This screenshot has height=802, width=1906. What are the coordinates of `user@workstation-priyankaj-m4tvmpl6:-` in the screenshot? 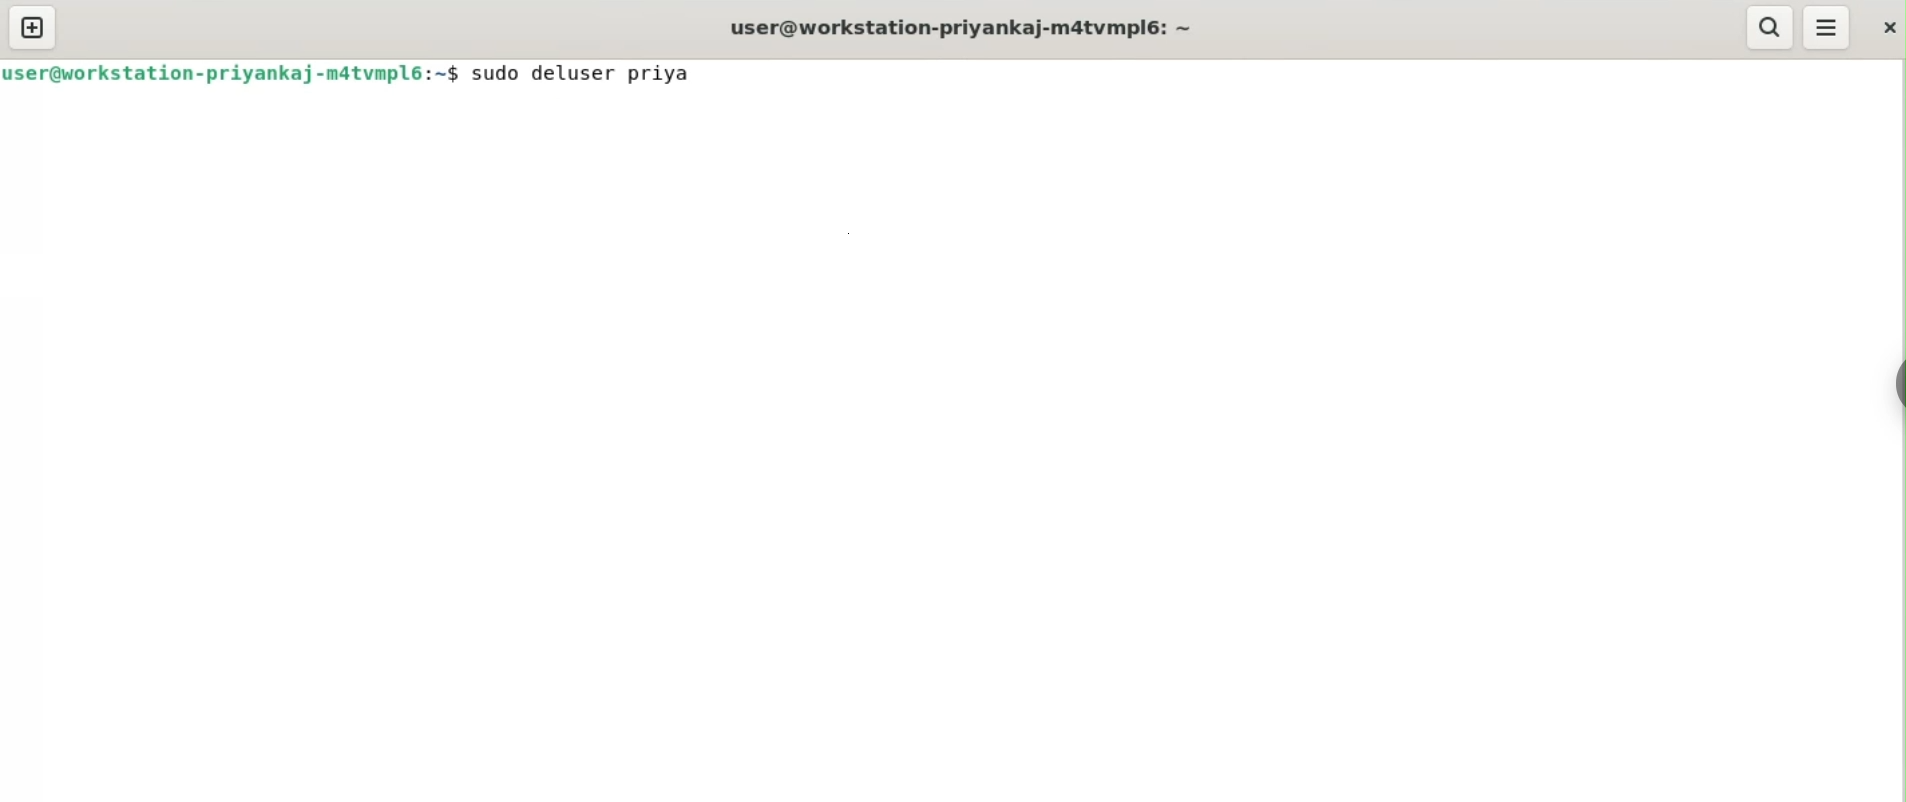 It's located at (961, 25).